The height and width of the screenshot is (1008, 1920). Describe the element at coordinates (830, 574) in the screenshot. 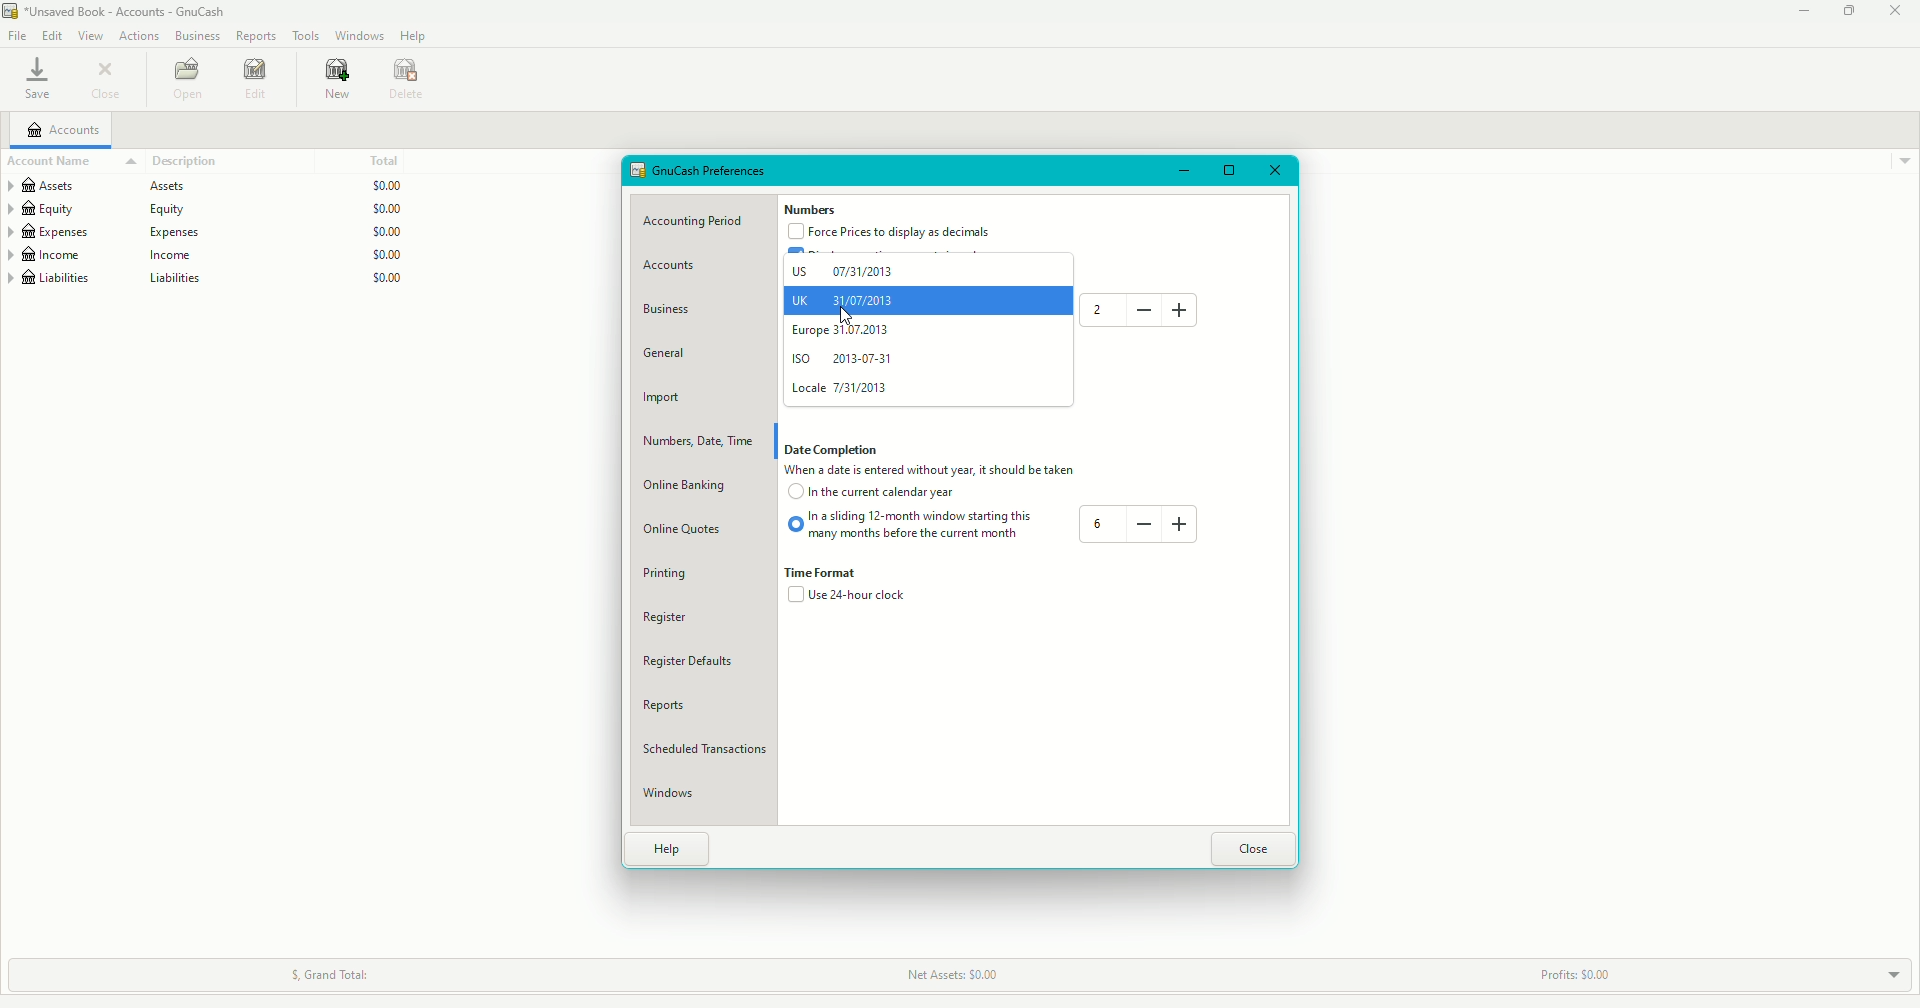

I see `Time Format` at that location.